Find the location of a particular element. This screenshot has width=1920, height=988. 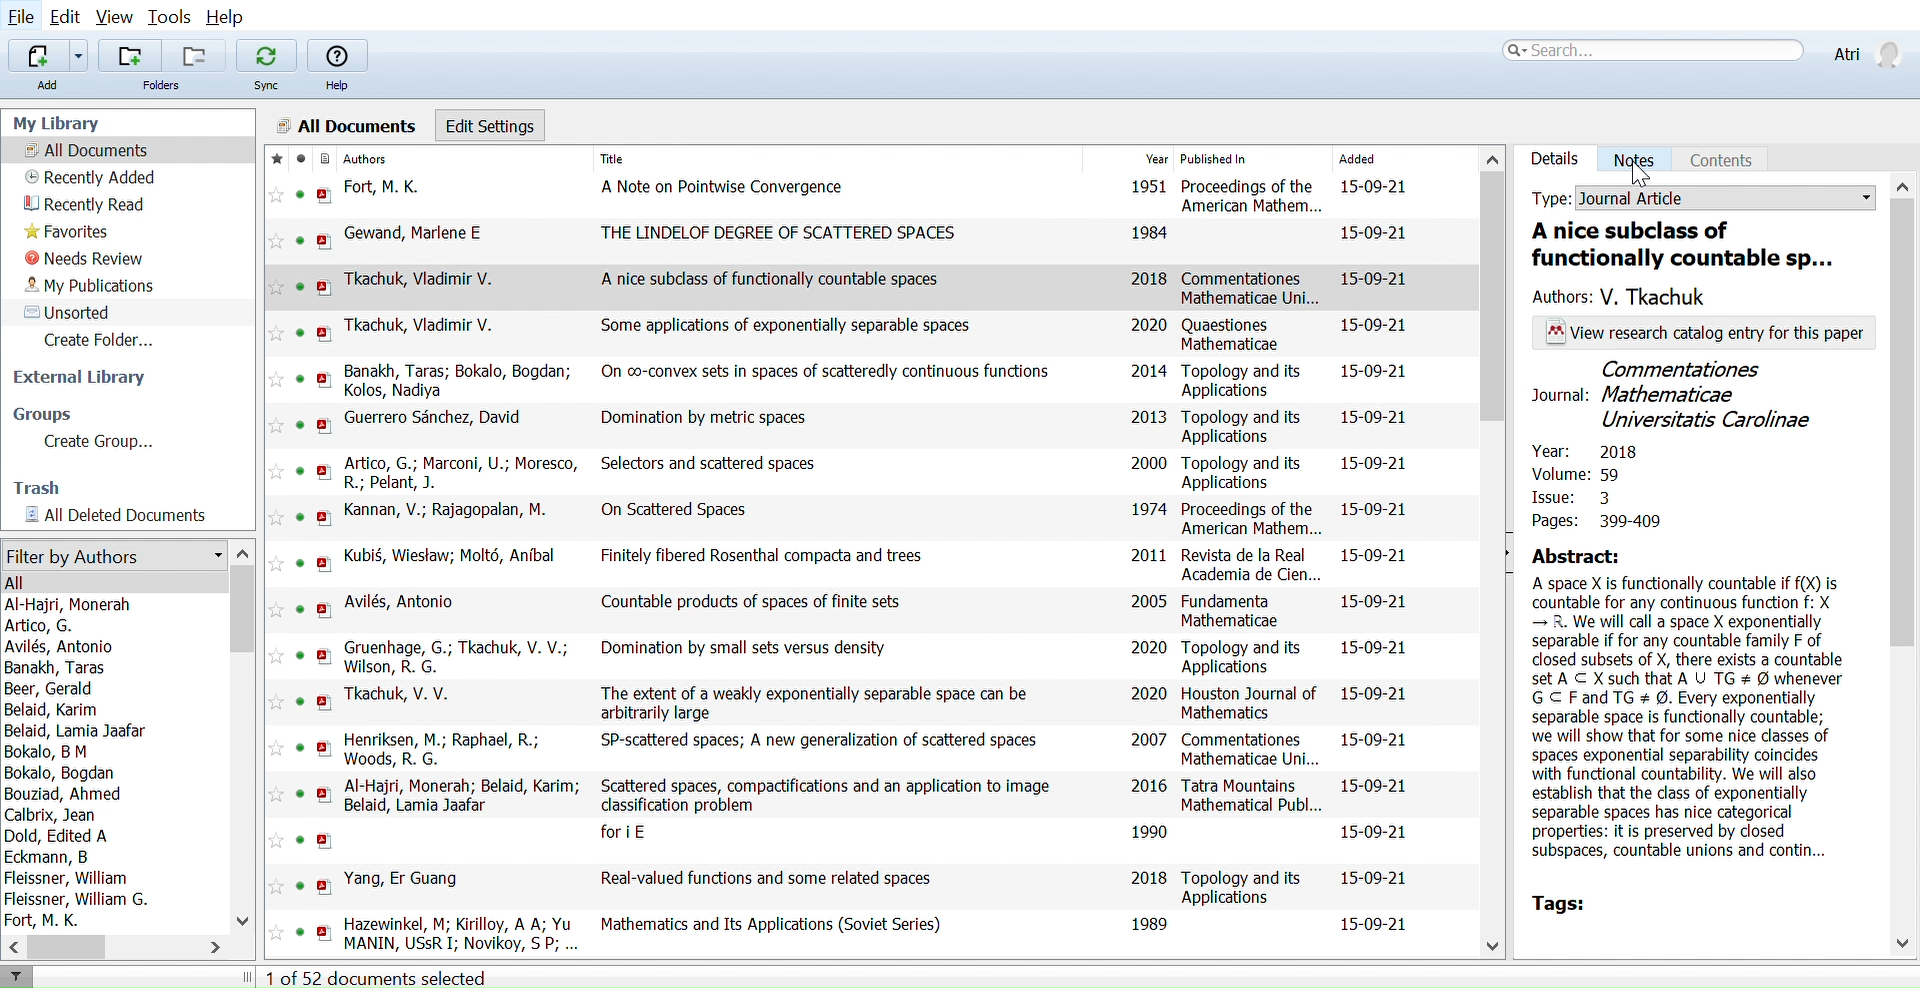

File is located at coordinates (22, 18).